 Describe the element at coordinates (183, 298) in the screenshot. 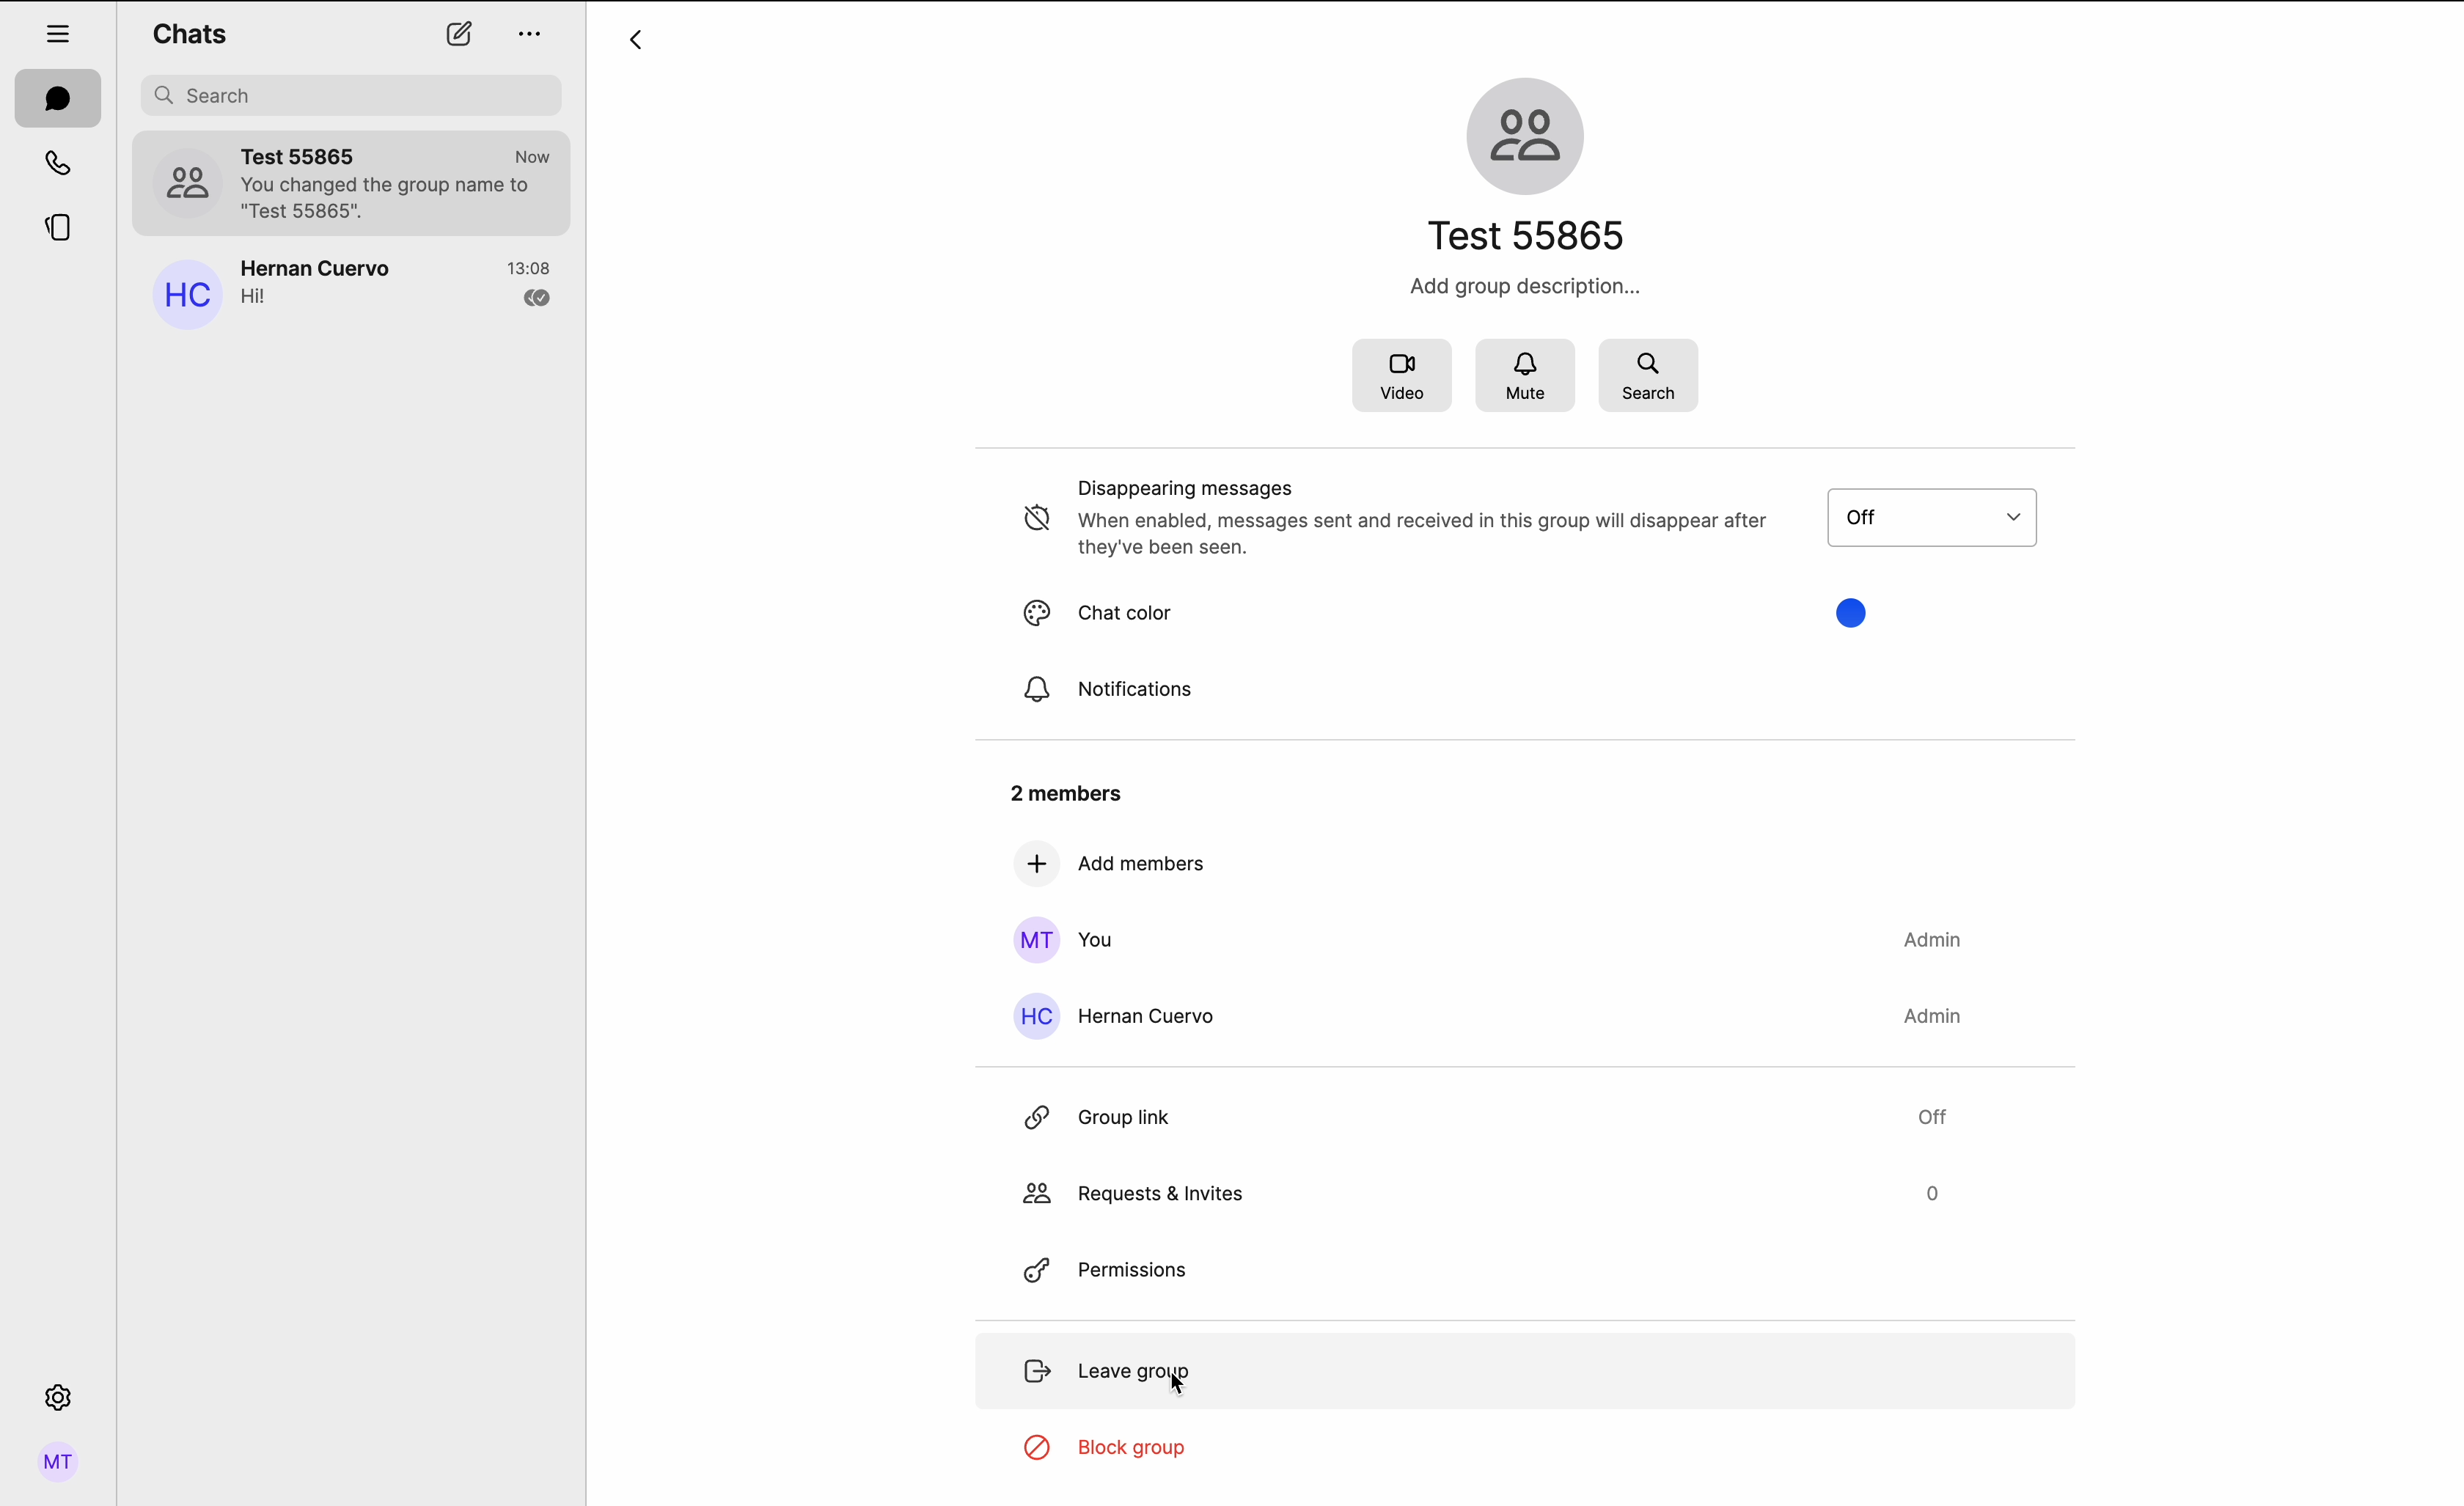

I see `profile picture` at that location.